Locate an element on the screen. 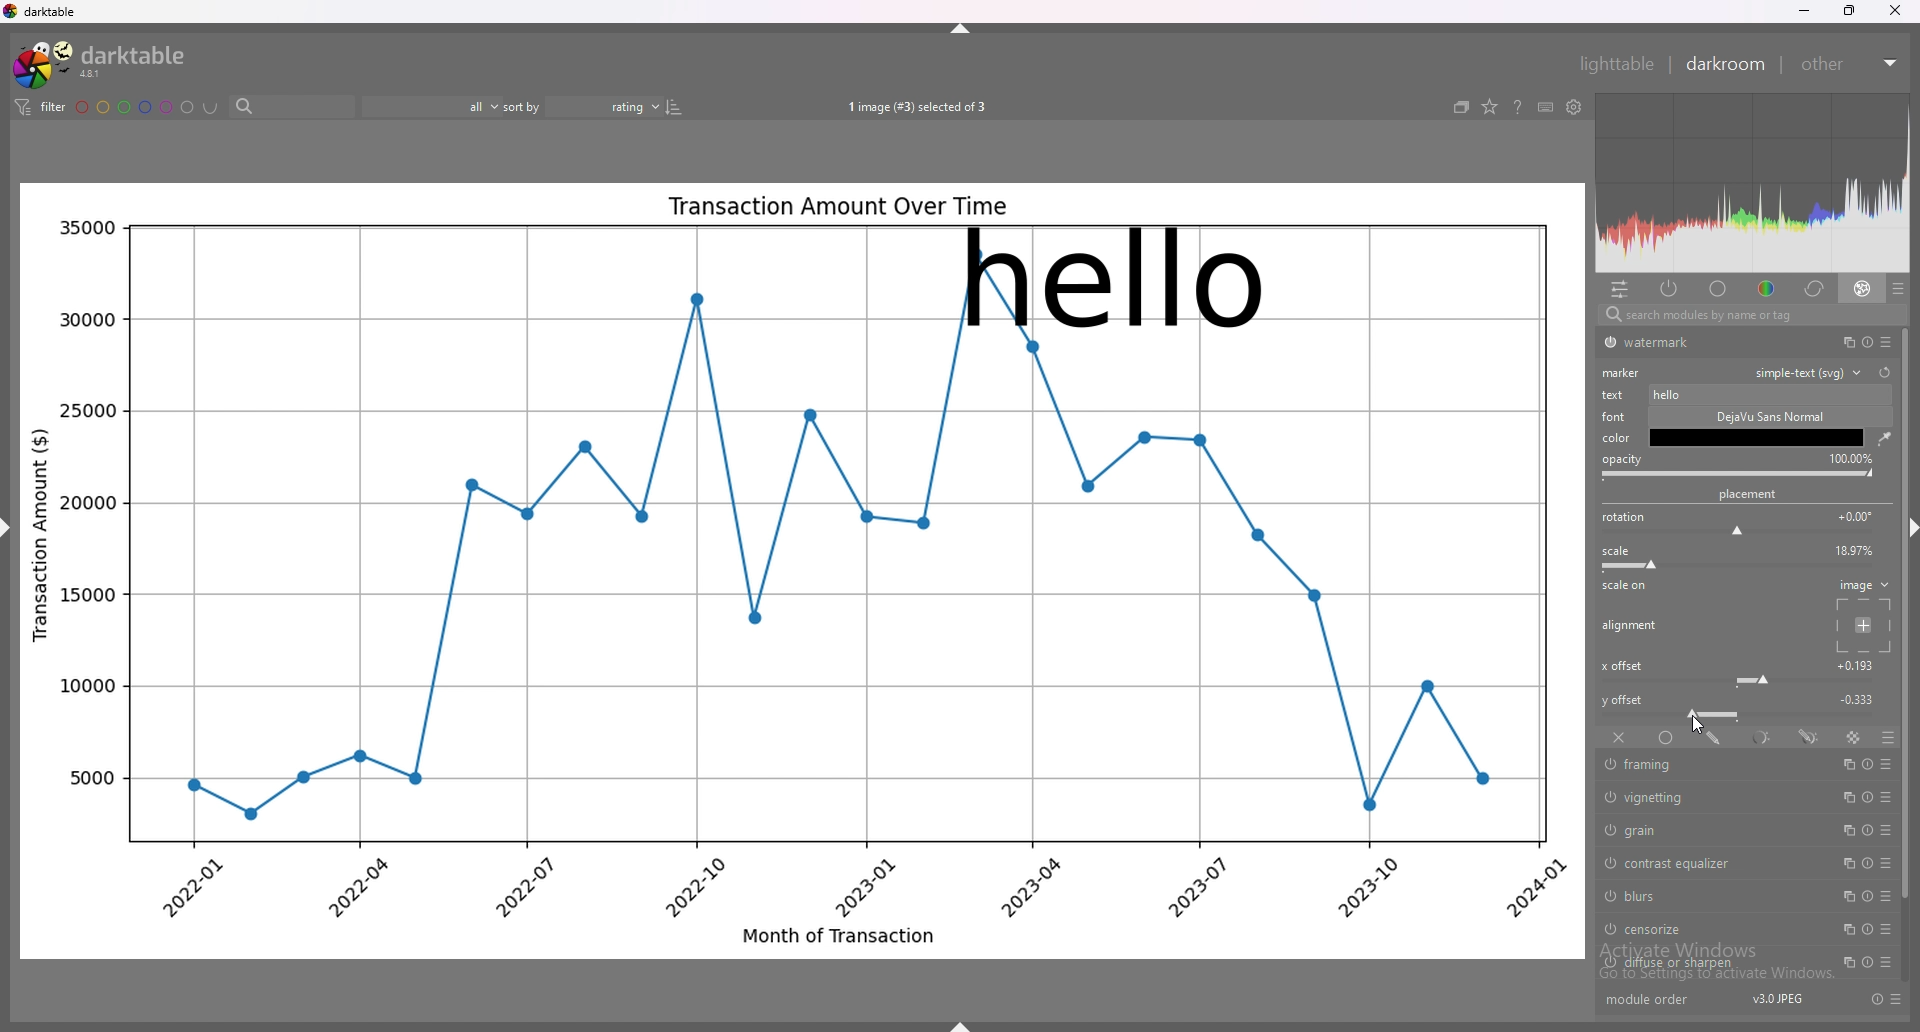  correct is located at coordinates (1812, 289).